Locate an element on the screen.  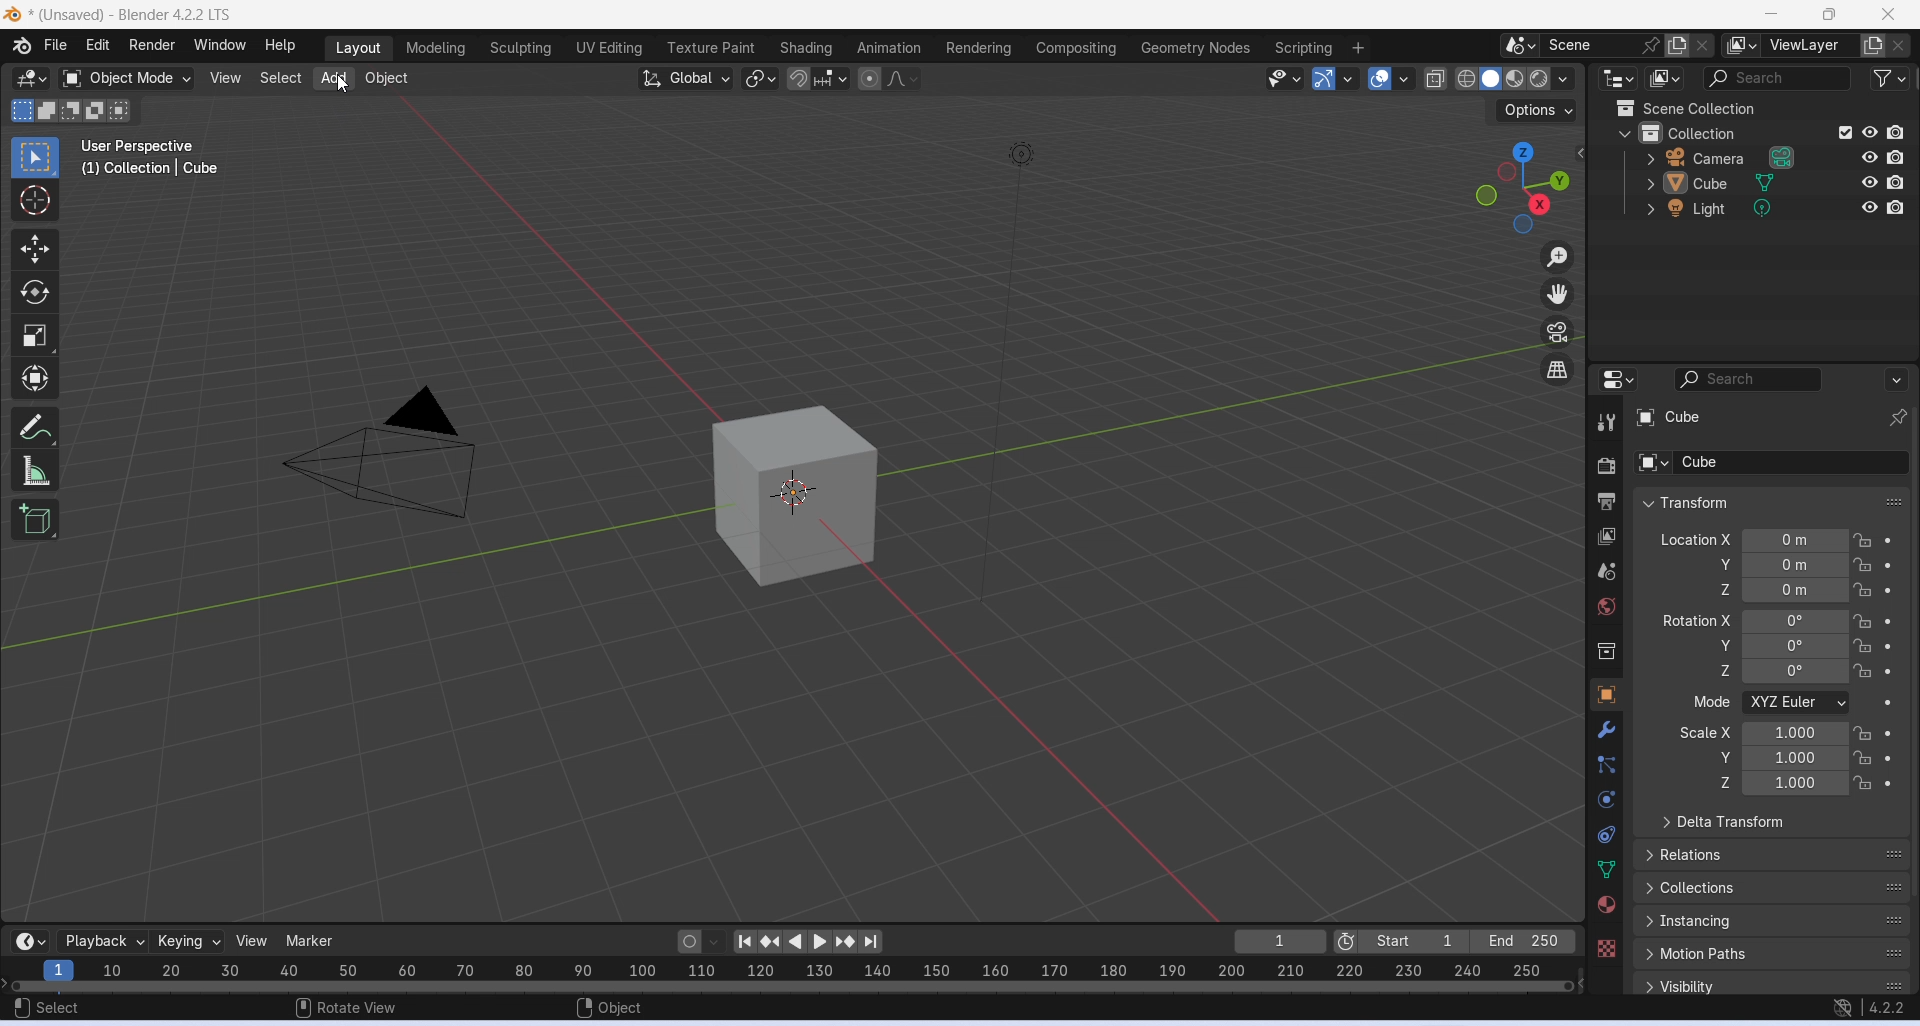
transform is located at coordinates (1772, 502).